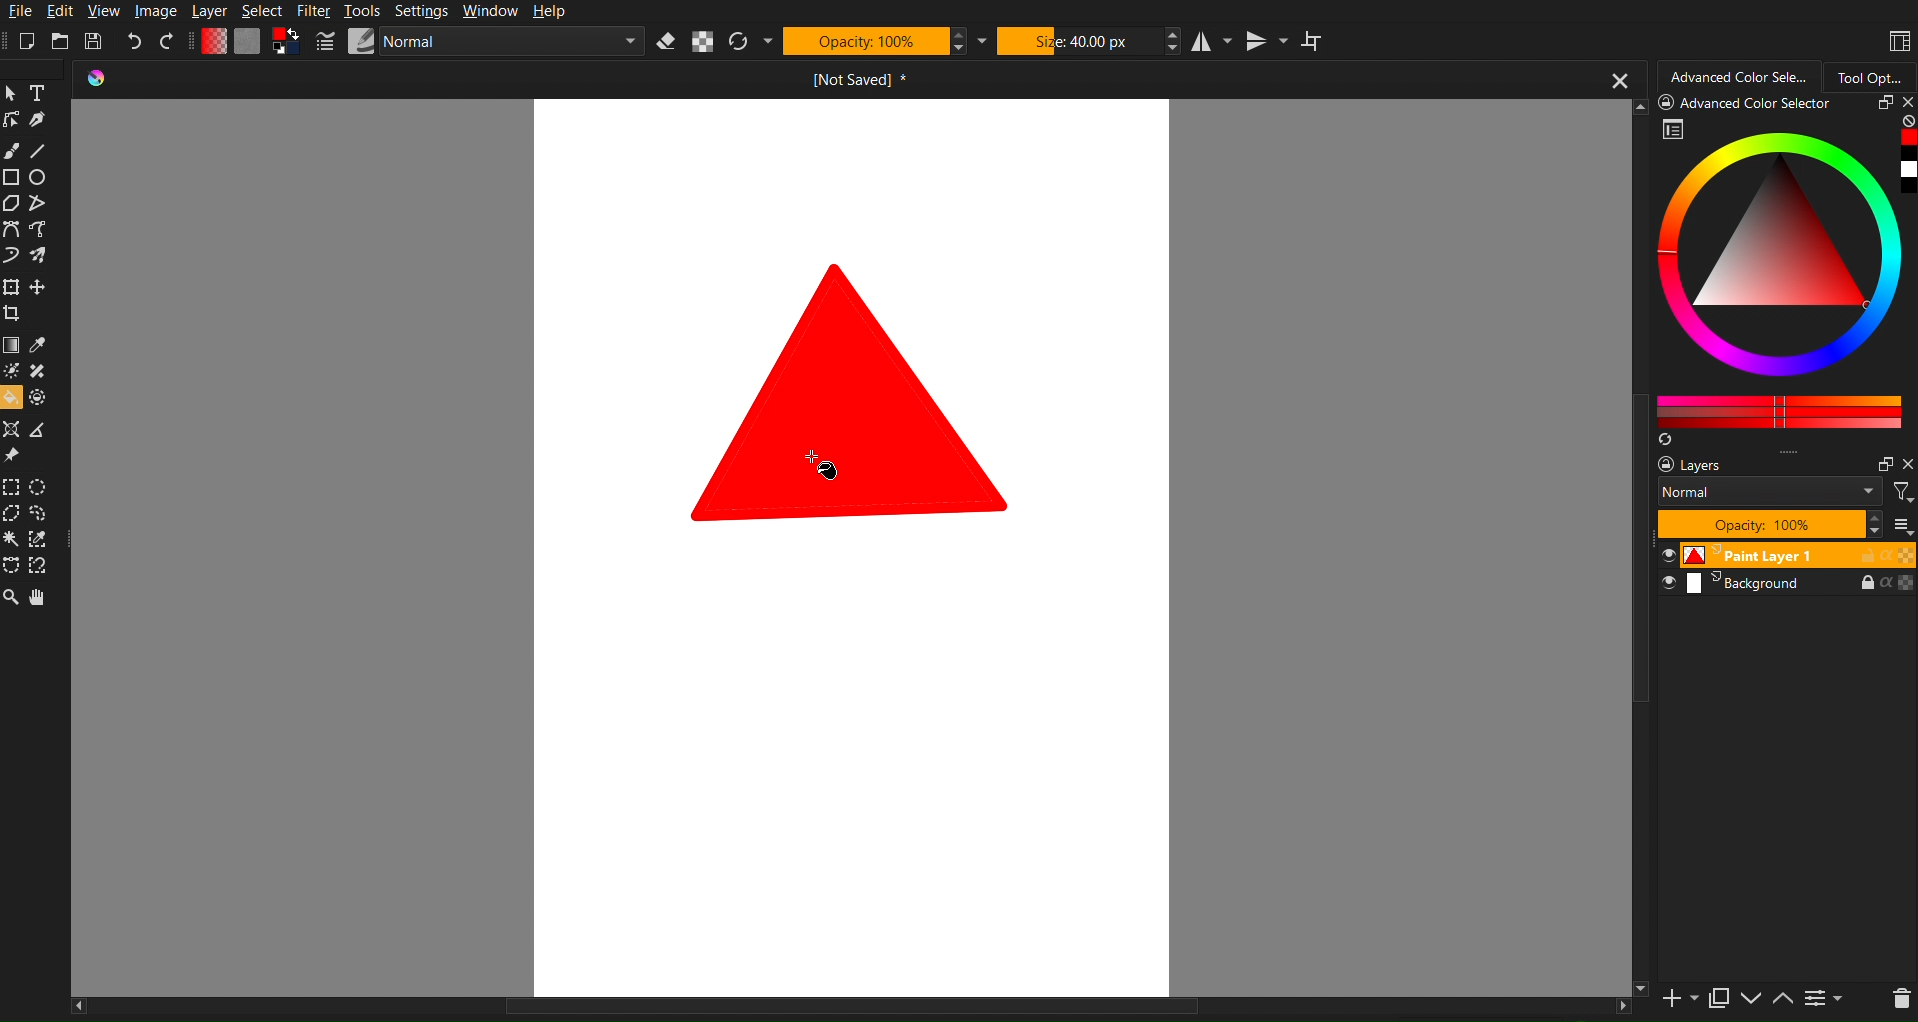  What do you see at coordinates (64, 12) in the screenshot?
I see `Edit` at bounding box center [64, 12].